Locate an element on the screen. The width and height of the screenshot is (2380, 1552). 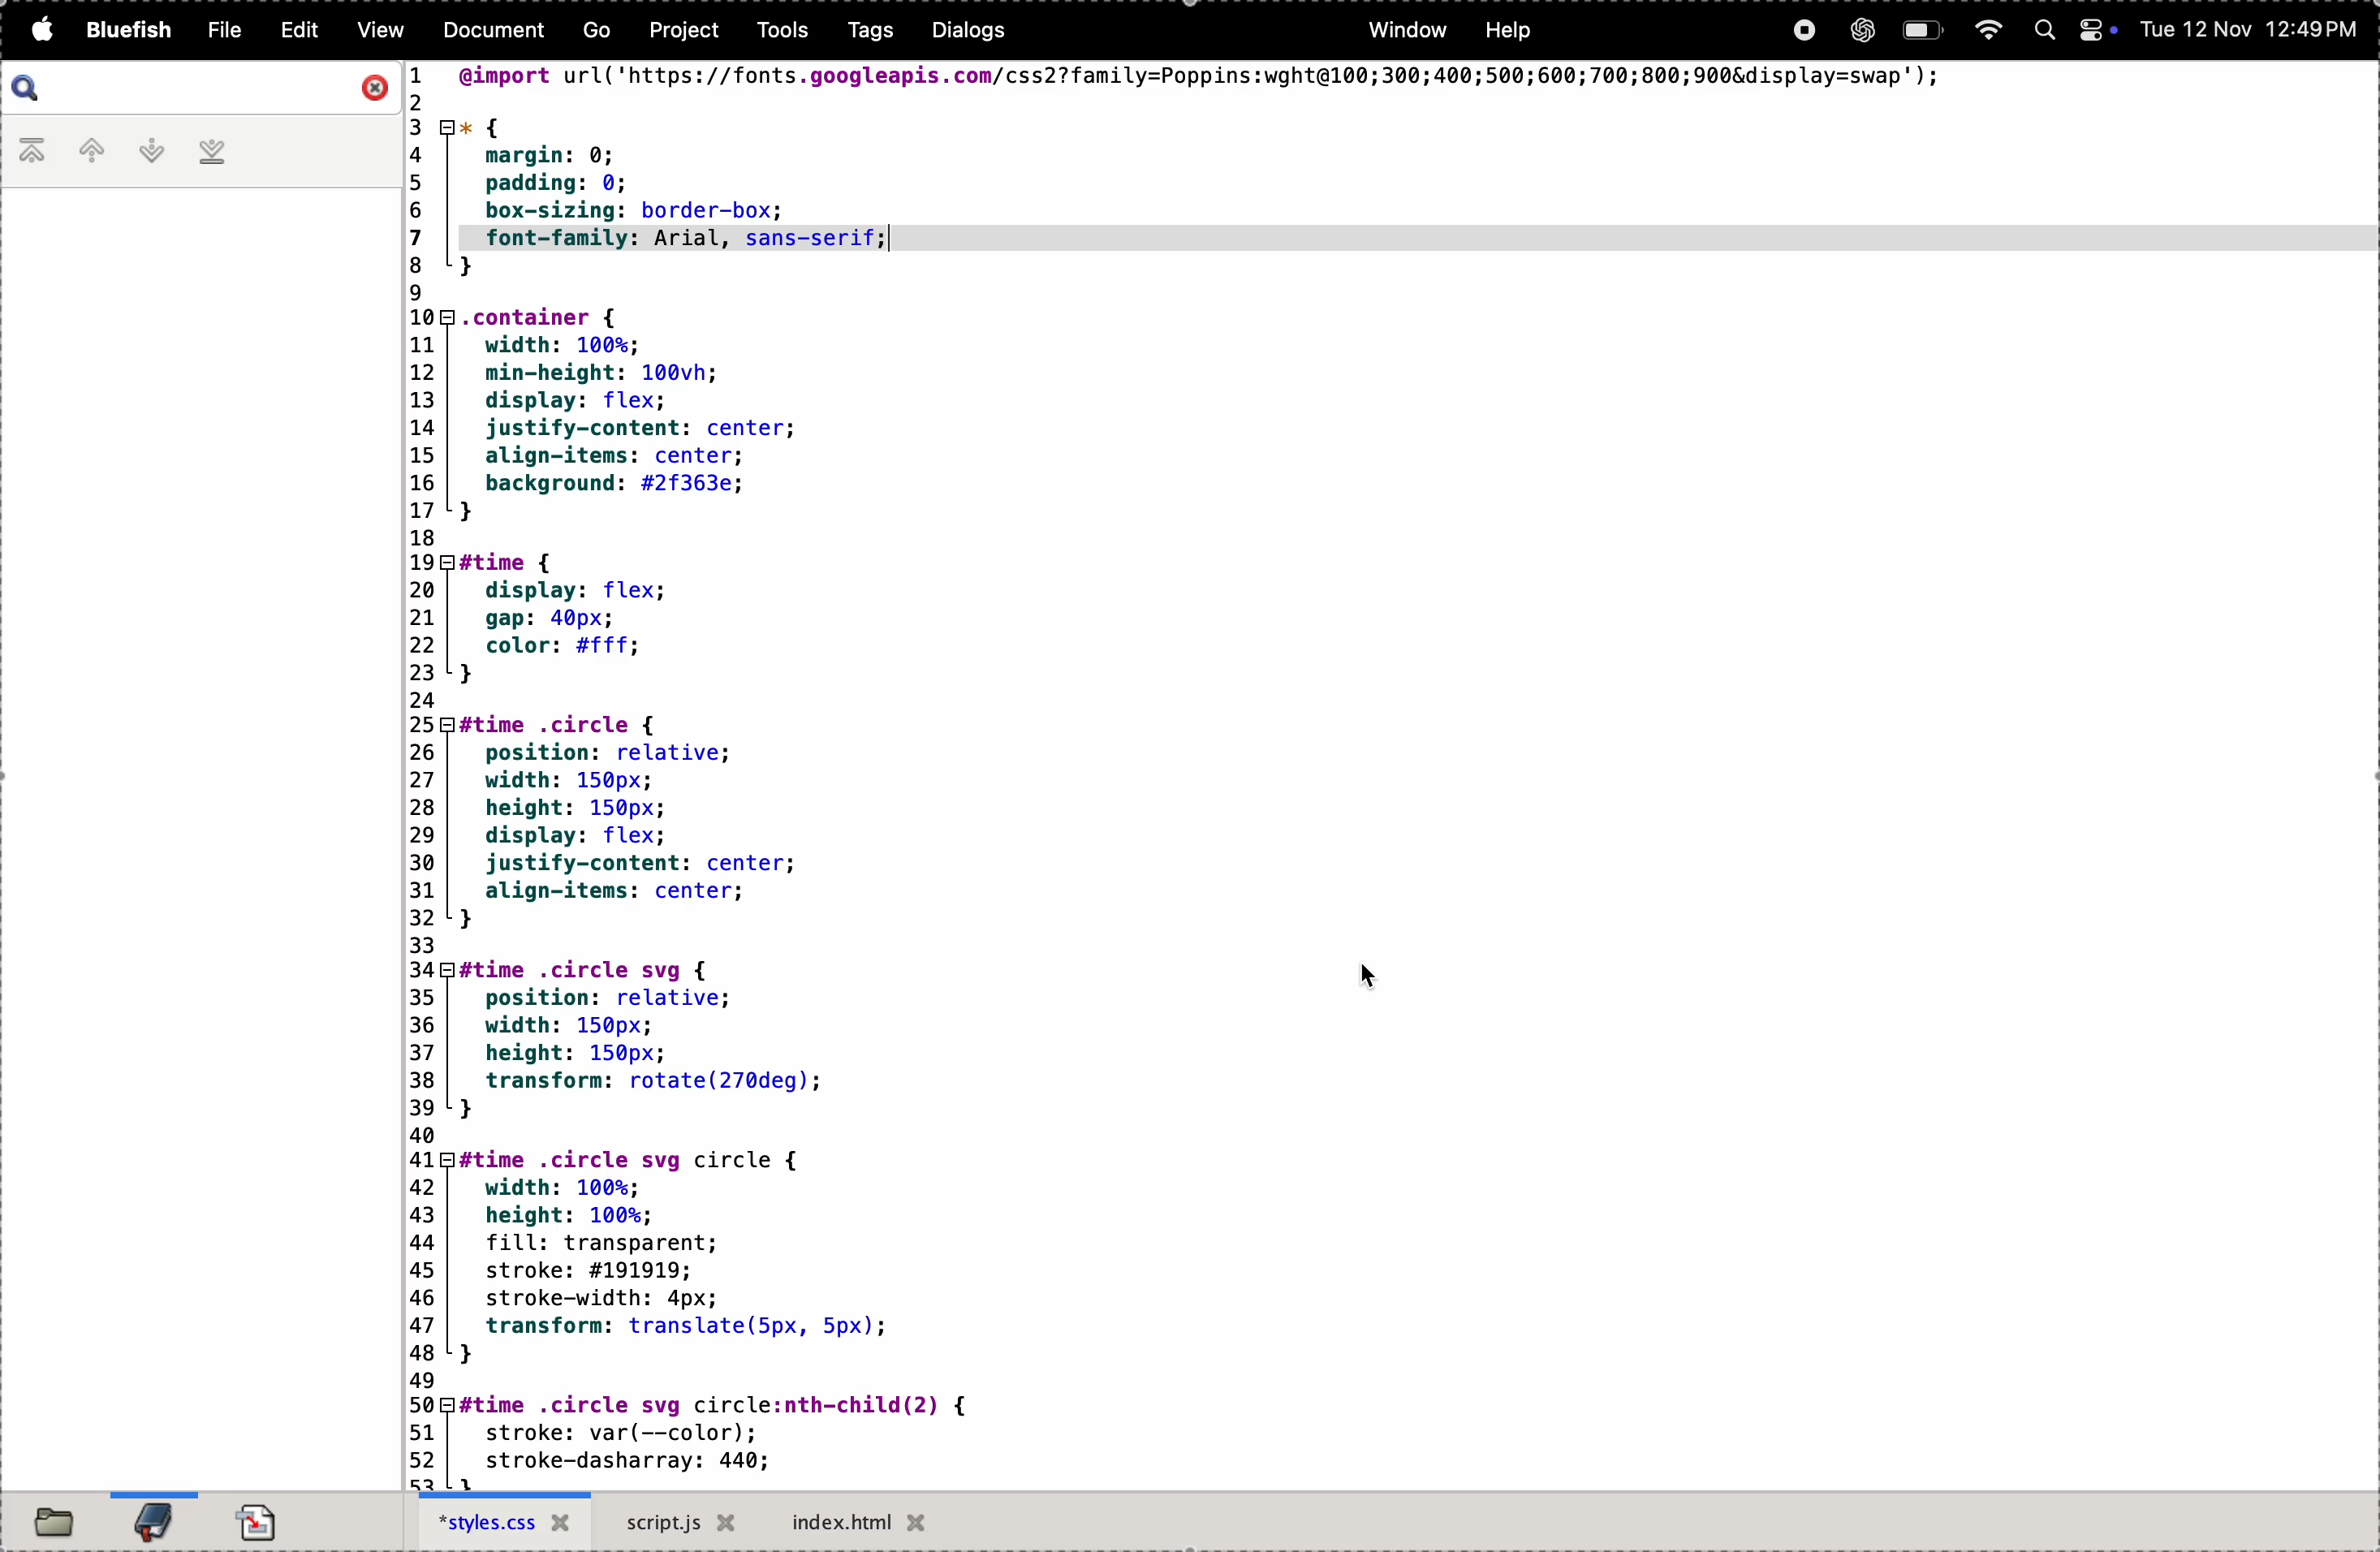
edit is located at coordinates (298, 30).